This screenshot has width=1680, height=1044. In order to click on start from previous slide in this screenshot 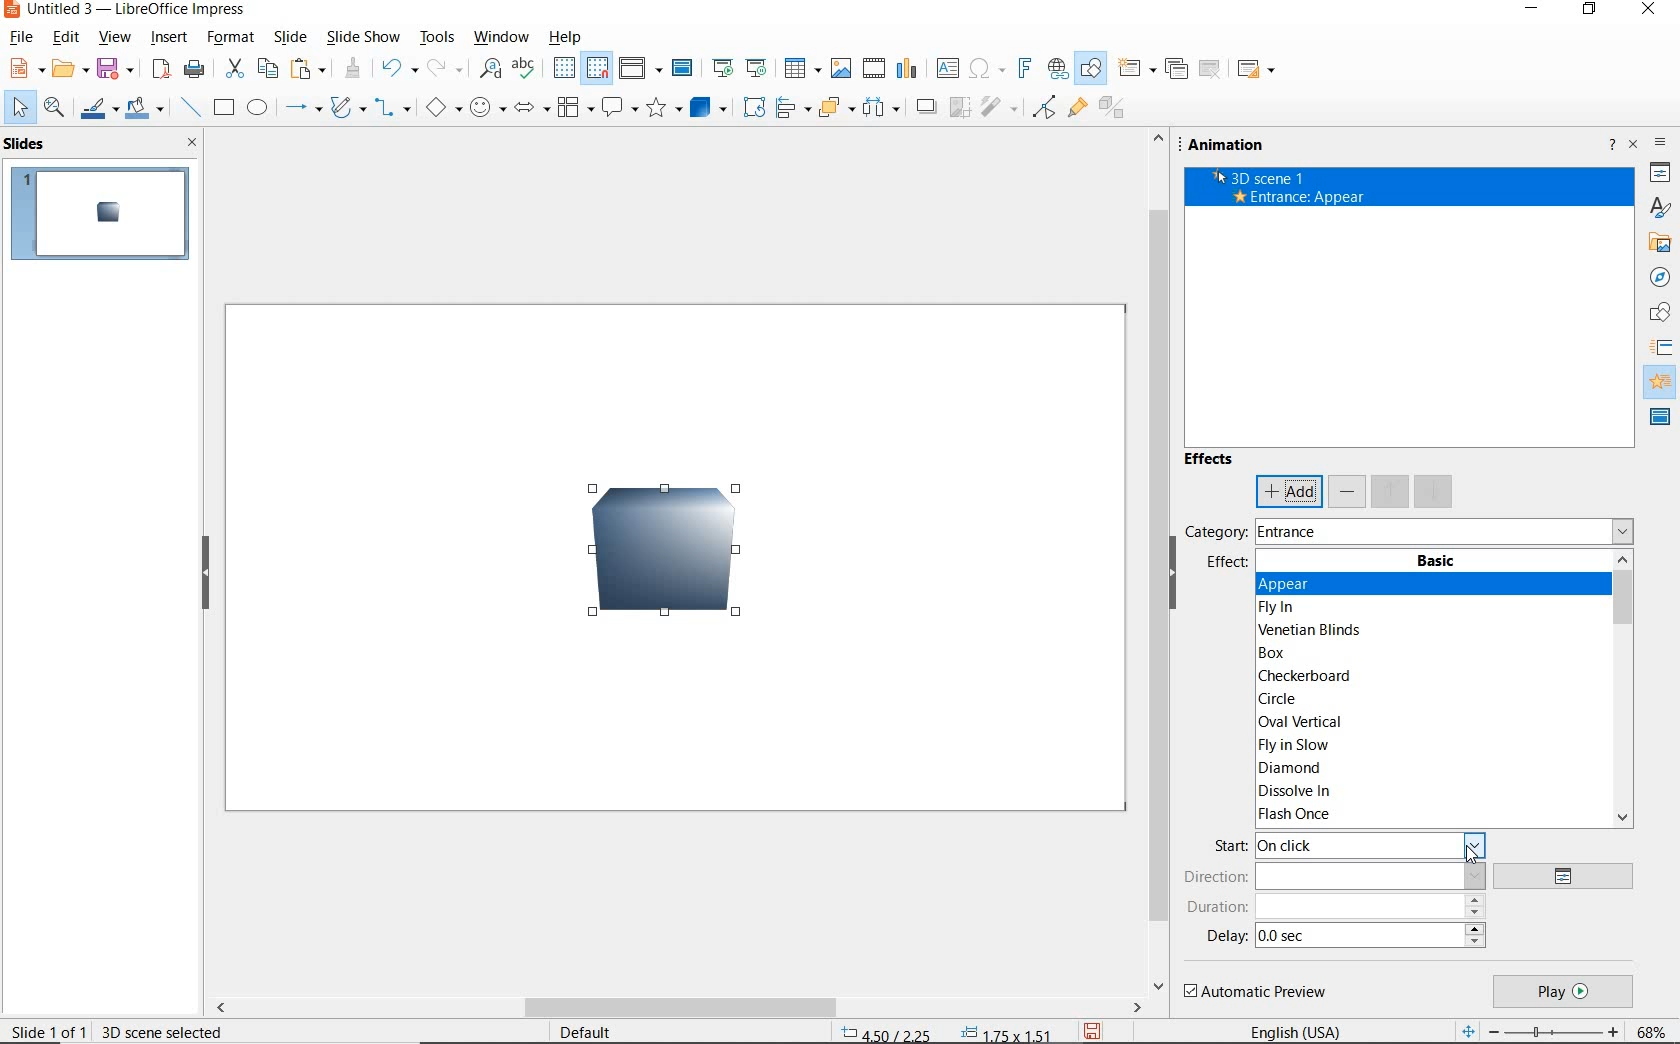, I will do `click(722, 67)`.